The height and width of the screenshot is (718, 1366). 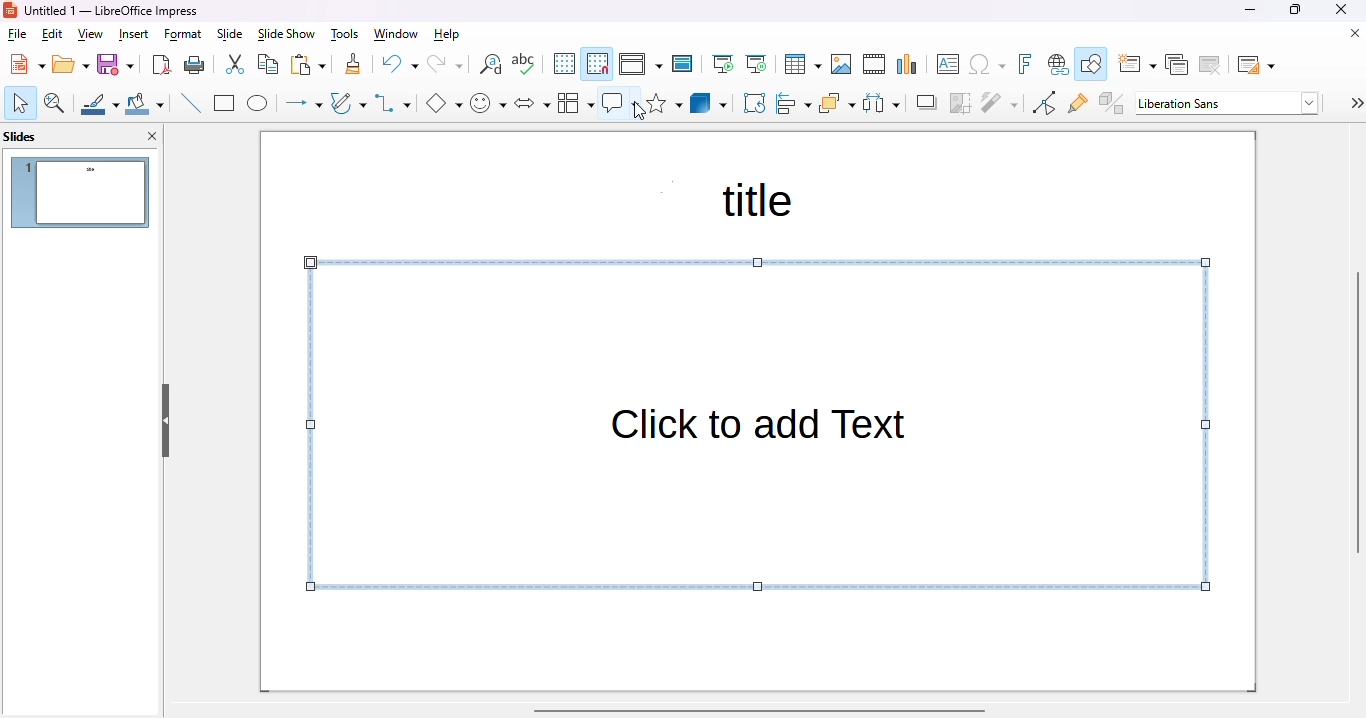 What do you see at coordinates (183, 35) in the screenshot?
I see `format` at bounding box center [183, 35].